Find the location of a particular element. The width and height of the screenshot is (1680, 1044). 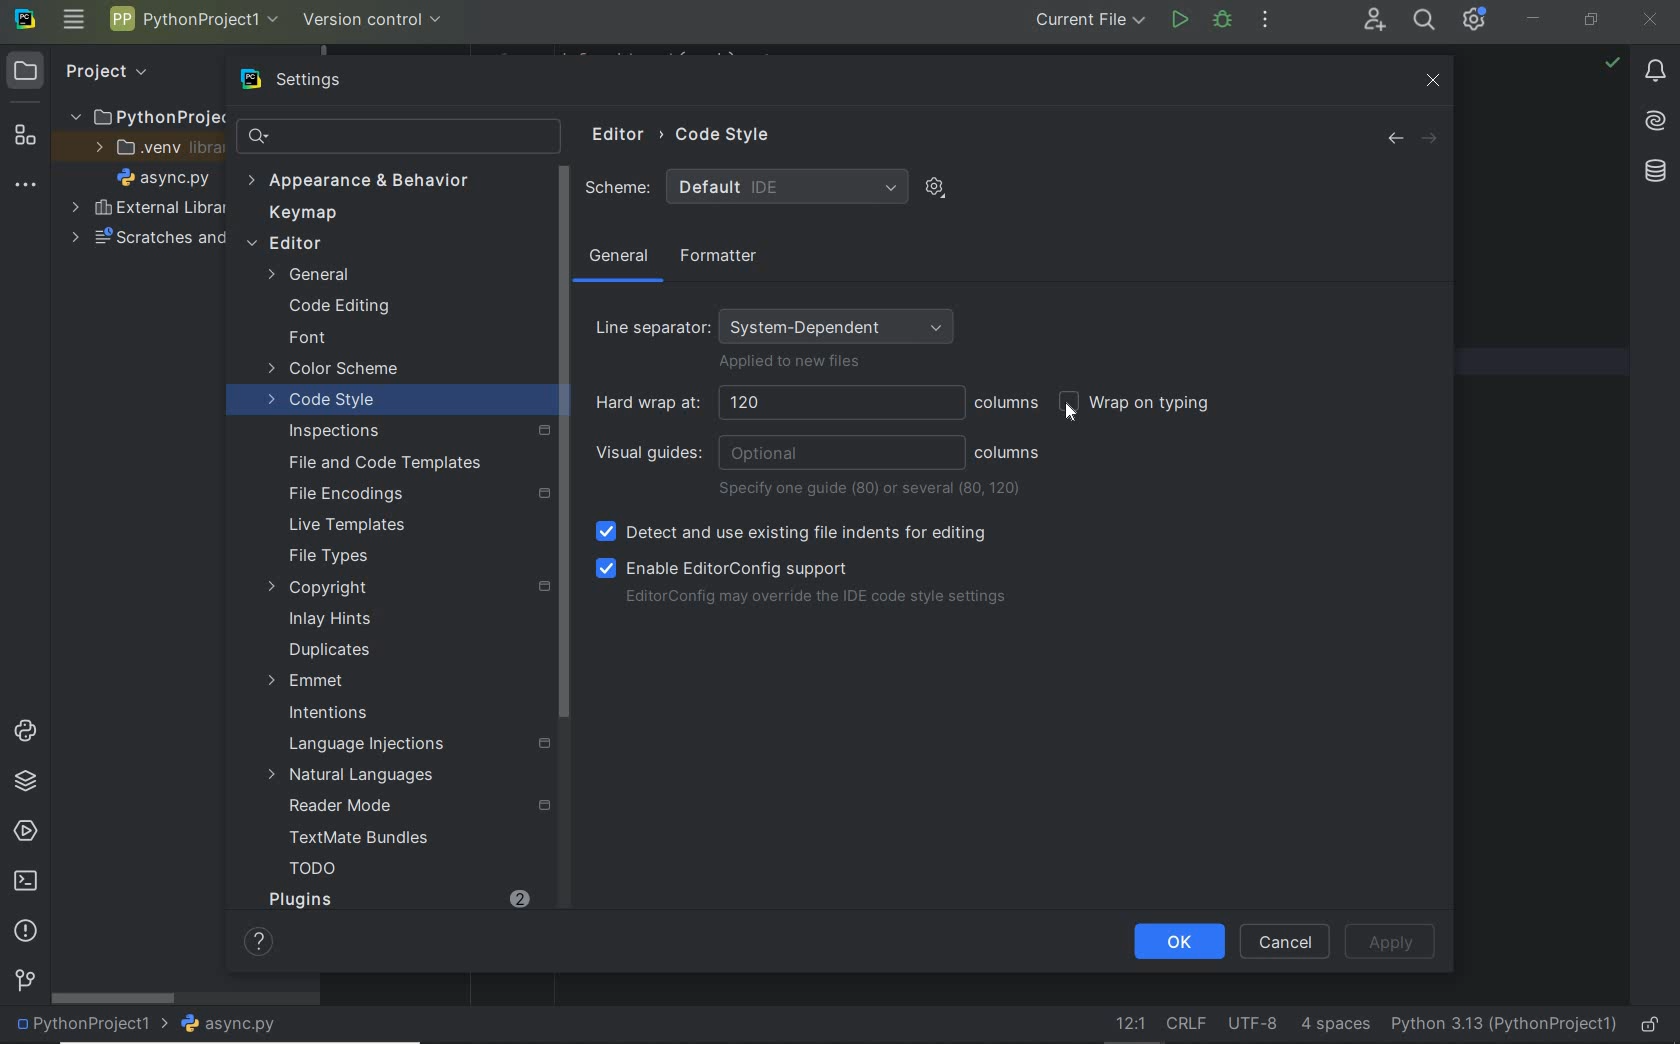

visual guides is located at coordinates (779, 453).